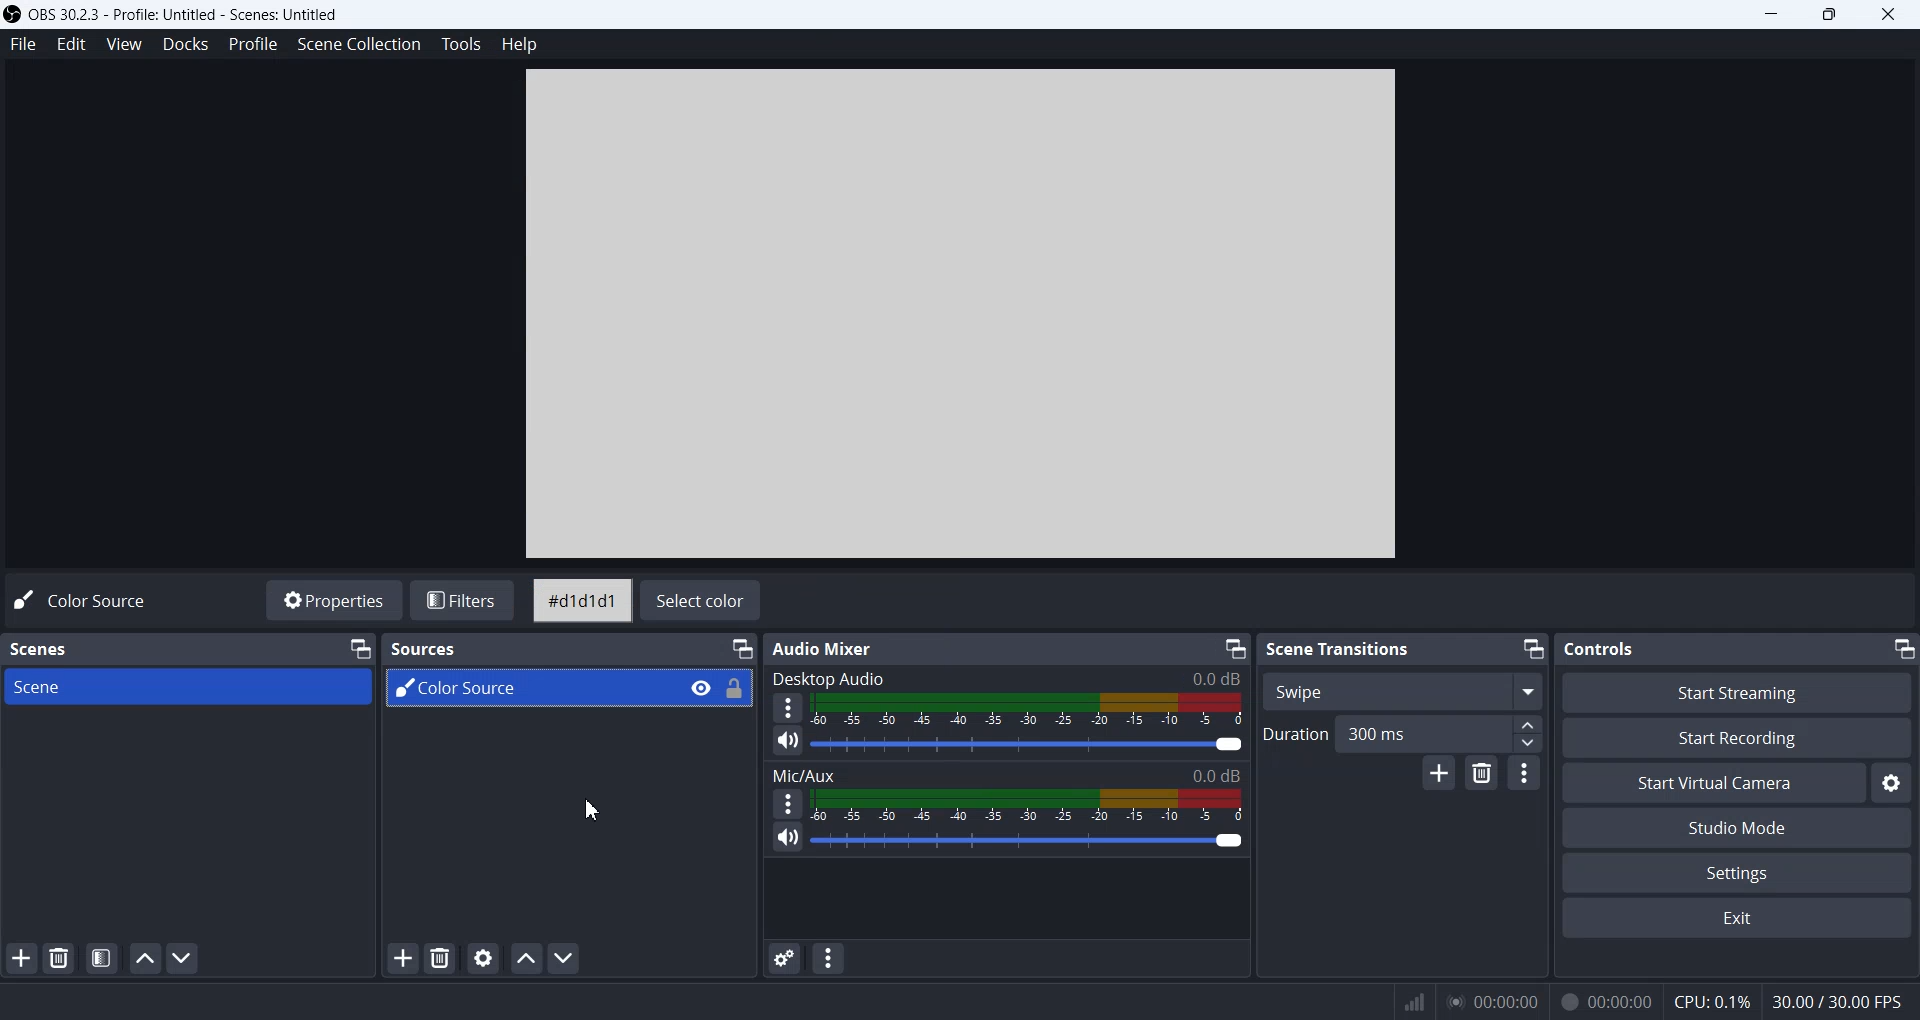 This screenshot has height=1020, width=1920. I want to click on Sources, so click(422, 649).